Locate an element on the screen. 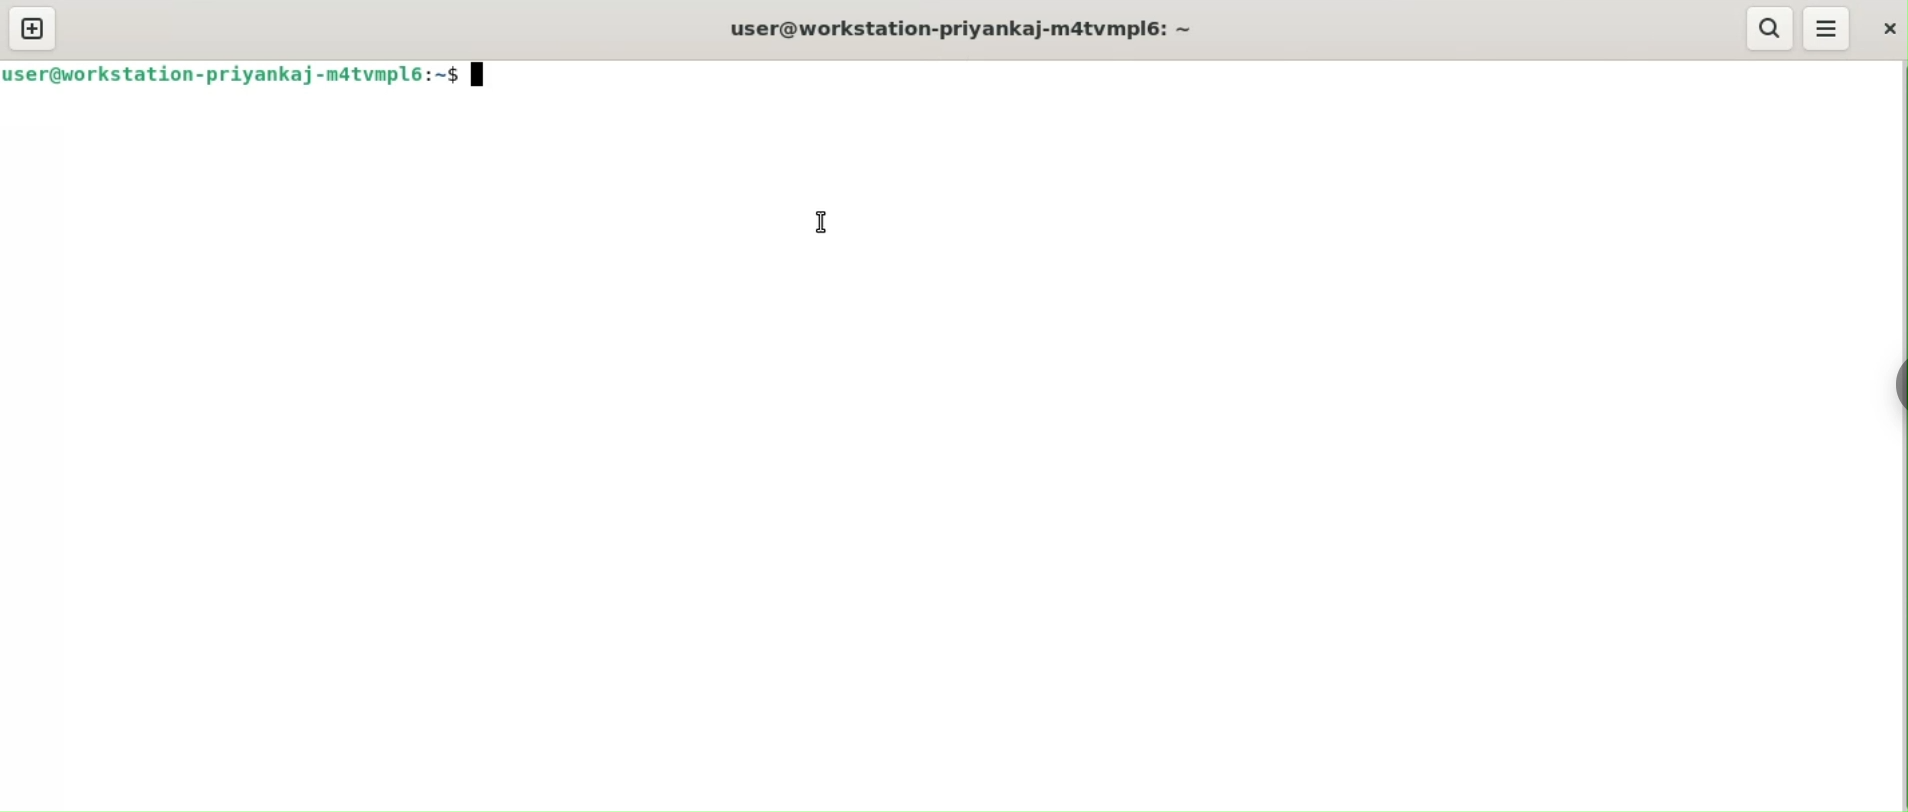 The width and height of the screenshot is (1908, 812). search is located at coordinates (1766, 28).